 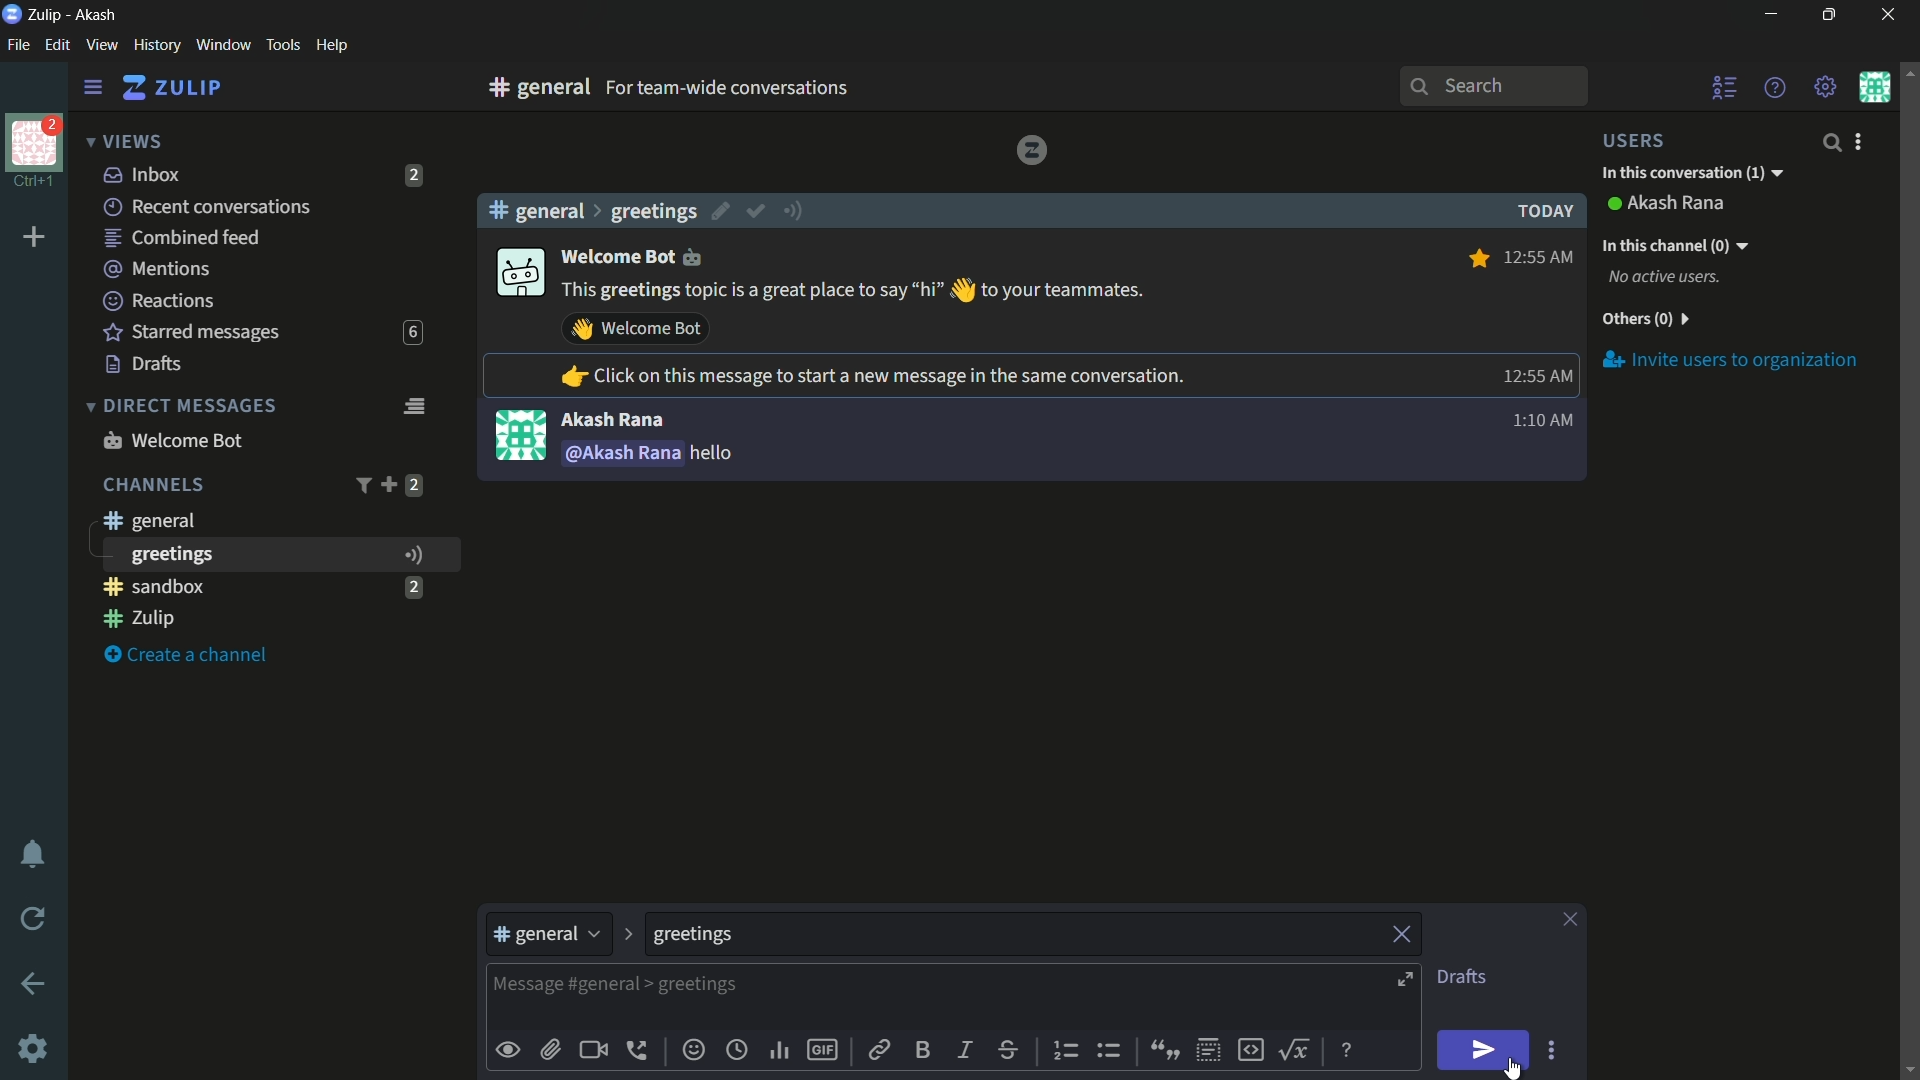 I want to click on file menu, so click(x=18, y=46).